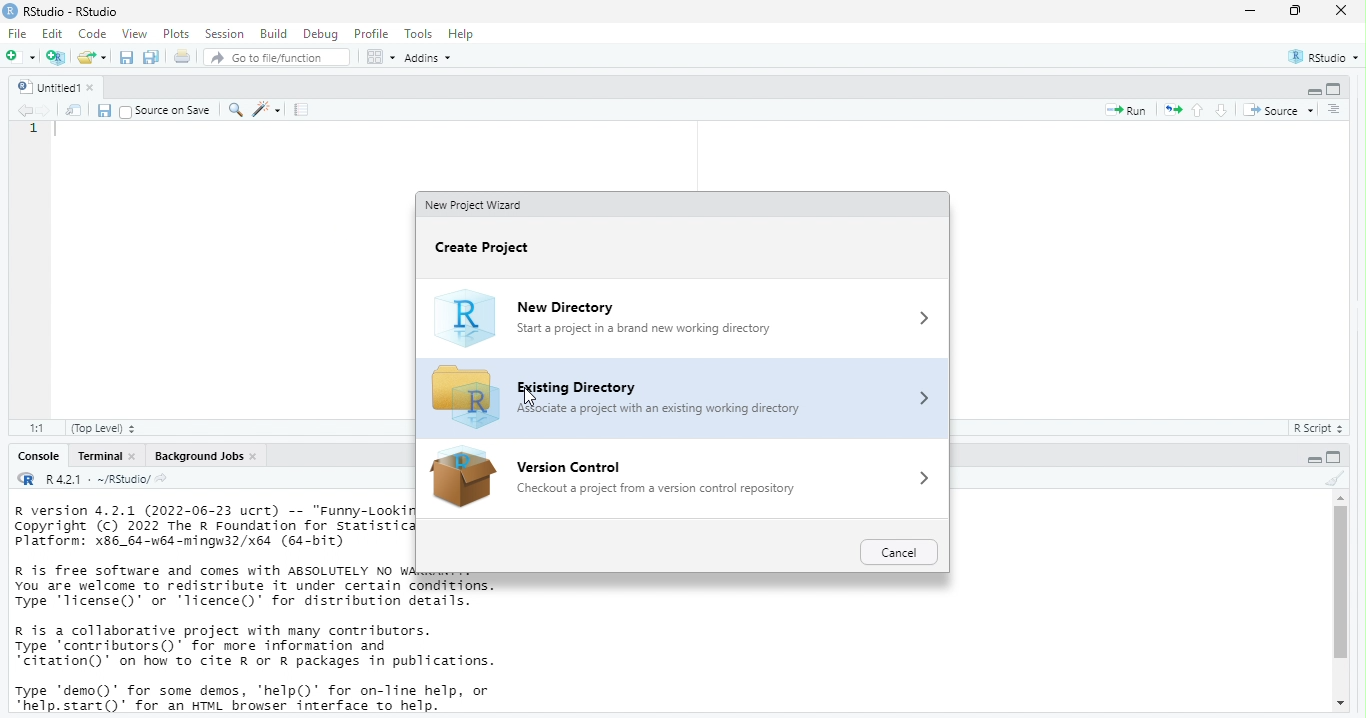 The width and height of the screenshot is (1366, 718). Describe the element at coordinates (18, 109) in the screenshot. I see `go back to previous source location` at that location.